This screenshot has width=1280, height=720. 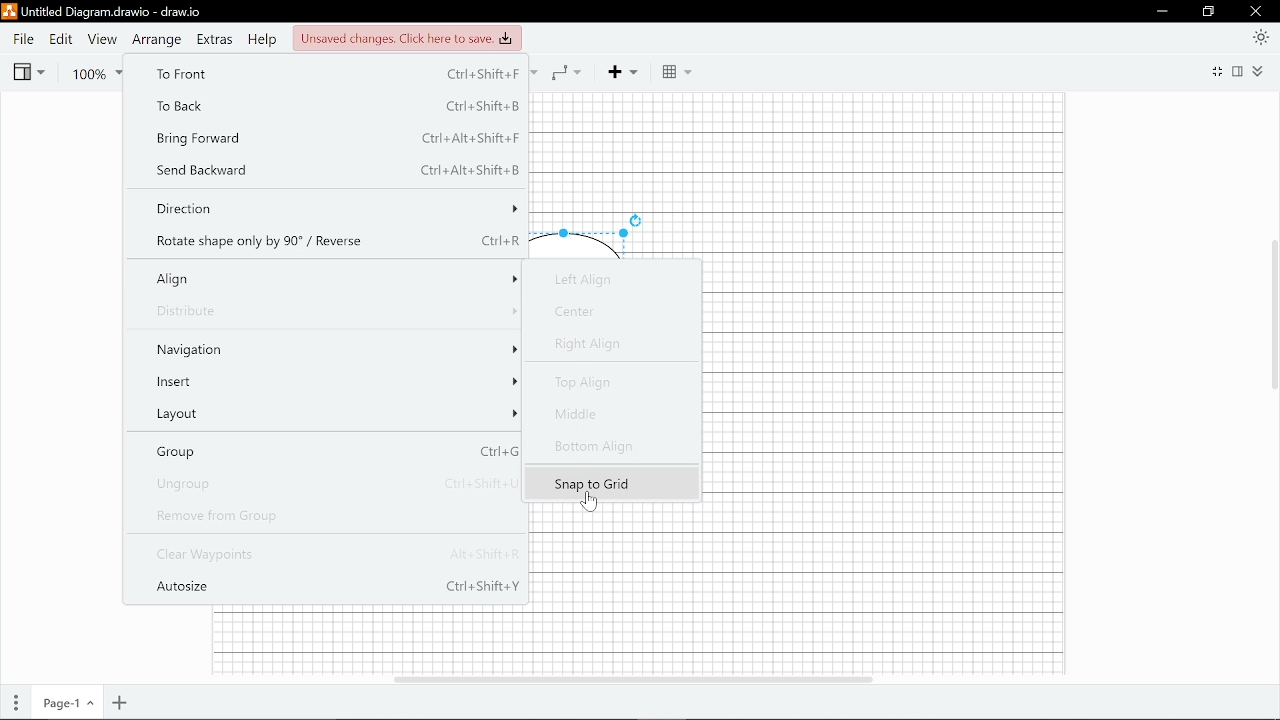 What do you see at coordinates (620, 72) in the screenshot?
I see `Add` at bounding box center [620, 72].